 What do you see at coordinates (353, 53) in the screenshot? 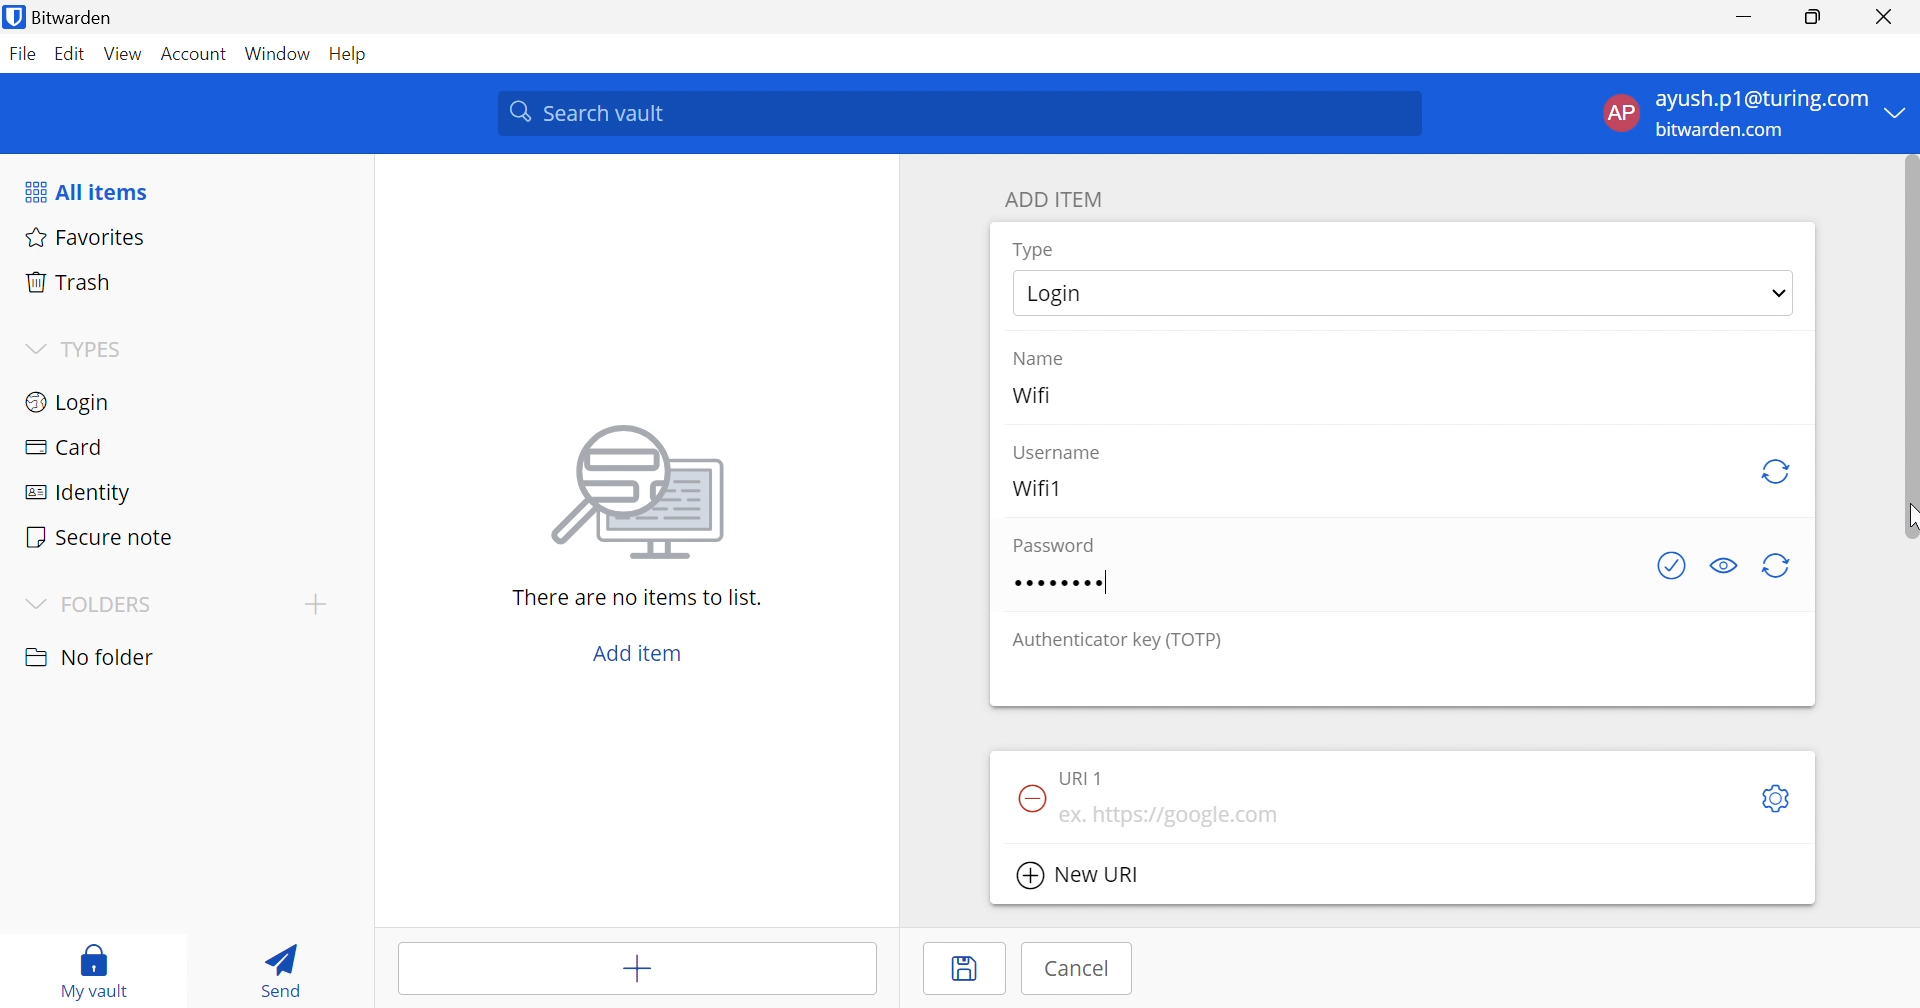
I see `Help` at bounding box center [353, 53].